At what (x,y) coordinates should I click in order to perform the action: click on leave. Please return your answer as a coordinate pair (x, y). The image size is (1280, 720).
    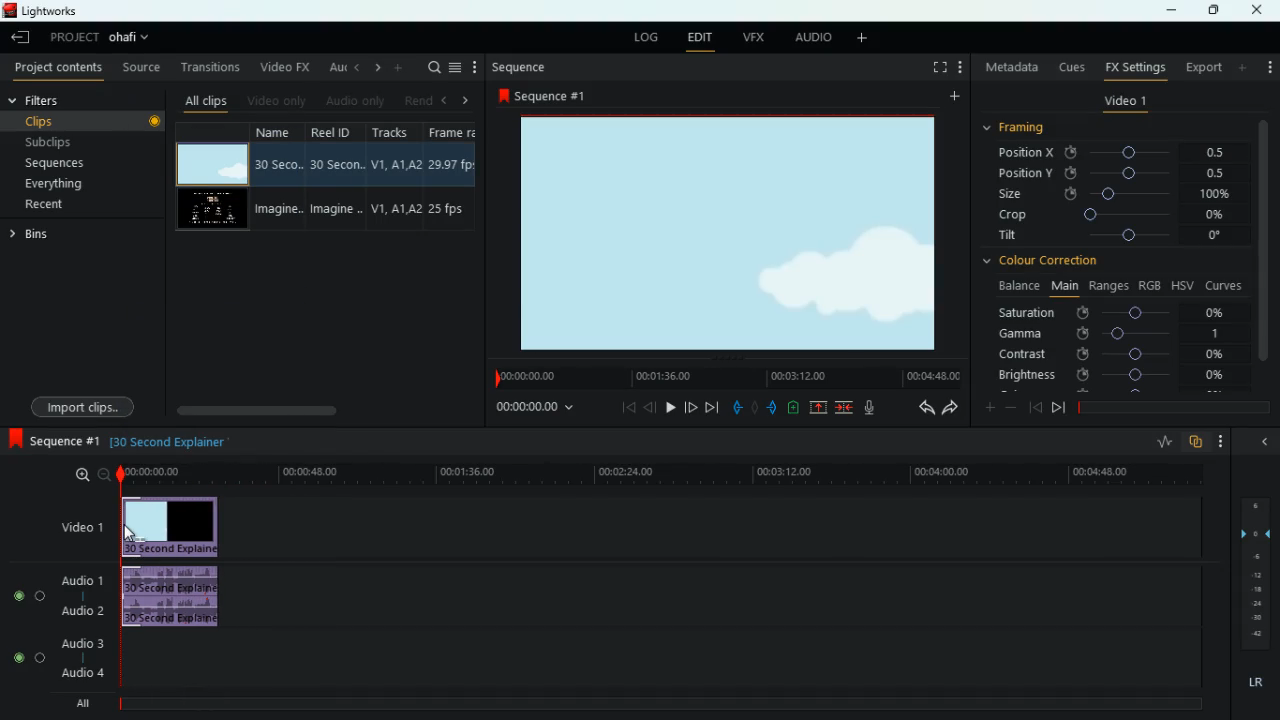
    Looking at the image, I should click on (21, 37).